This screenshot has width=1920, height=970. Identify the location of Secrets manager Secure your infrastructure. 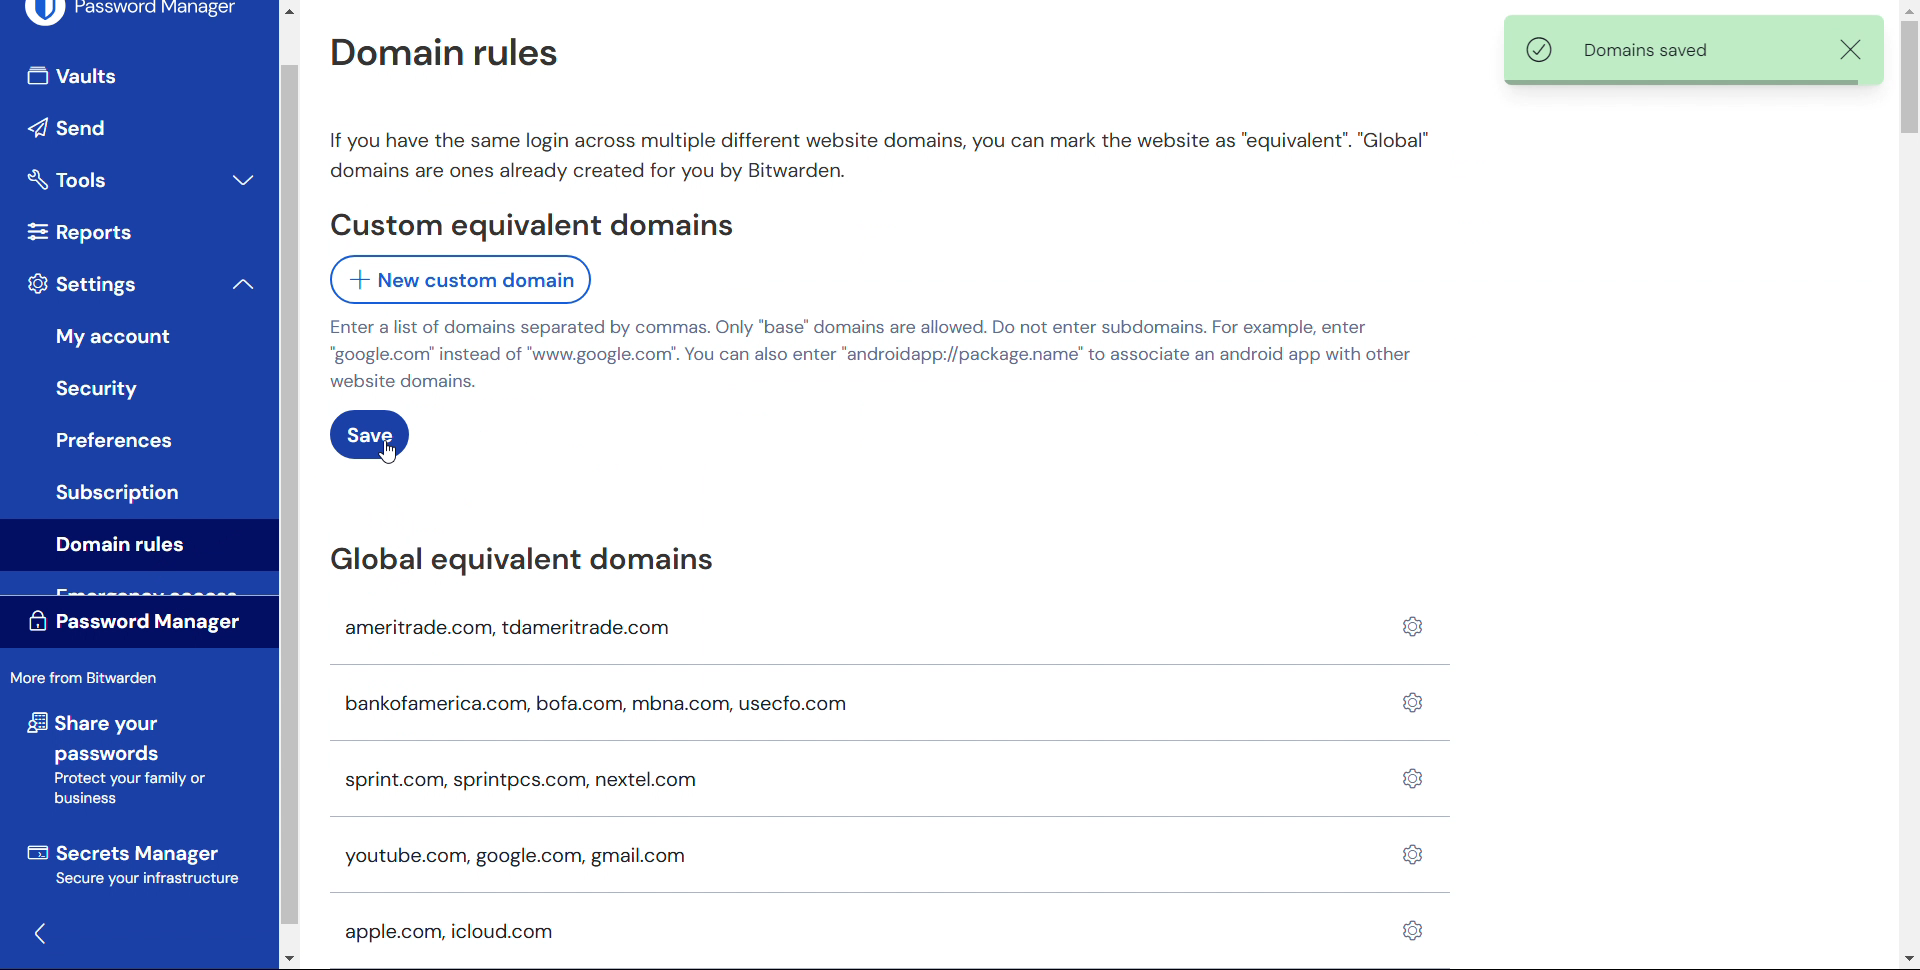
(131, 867).